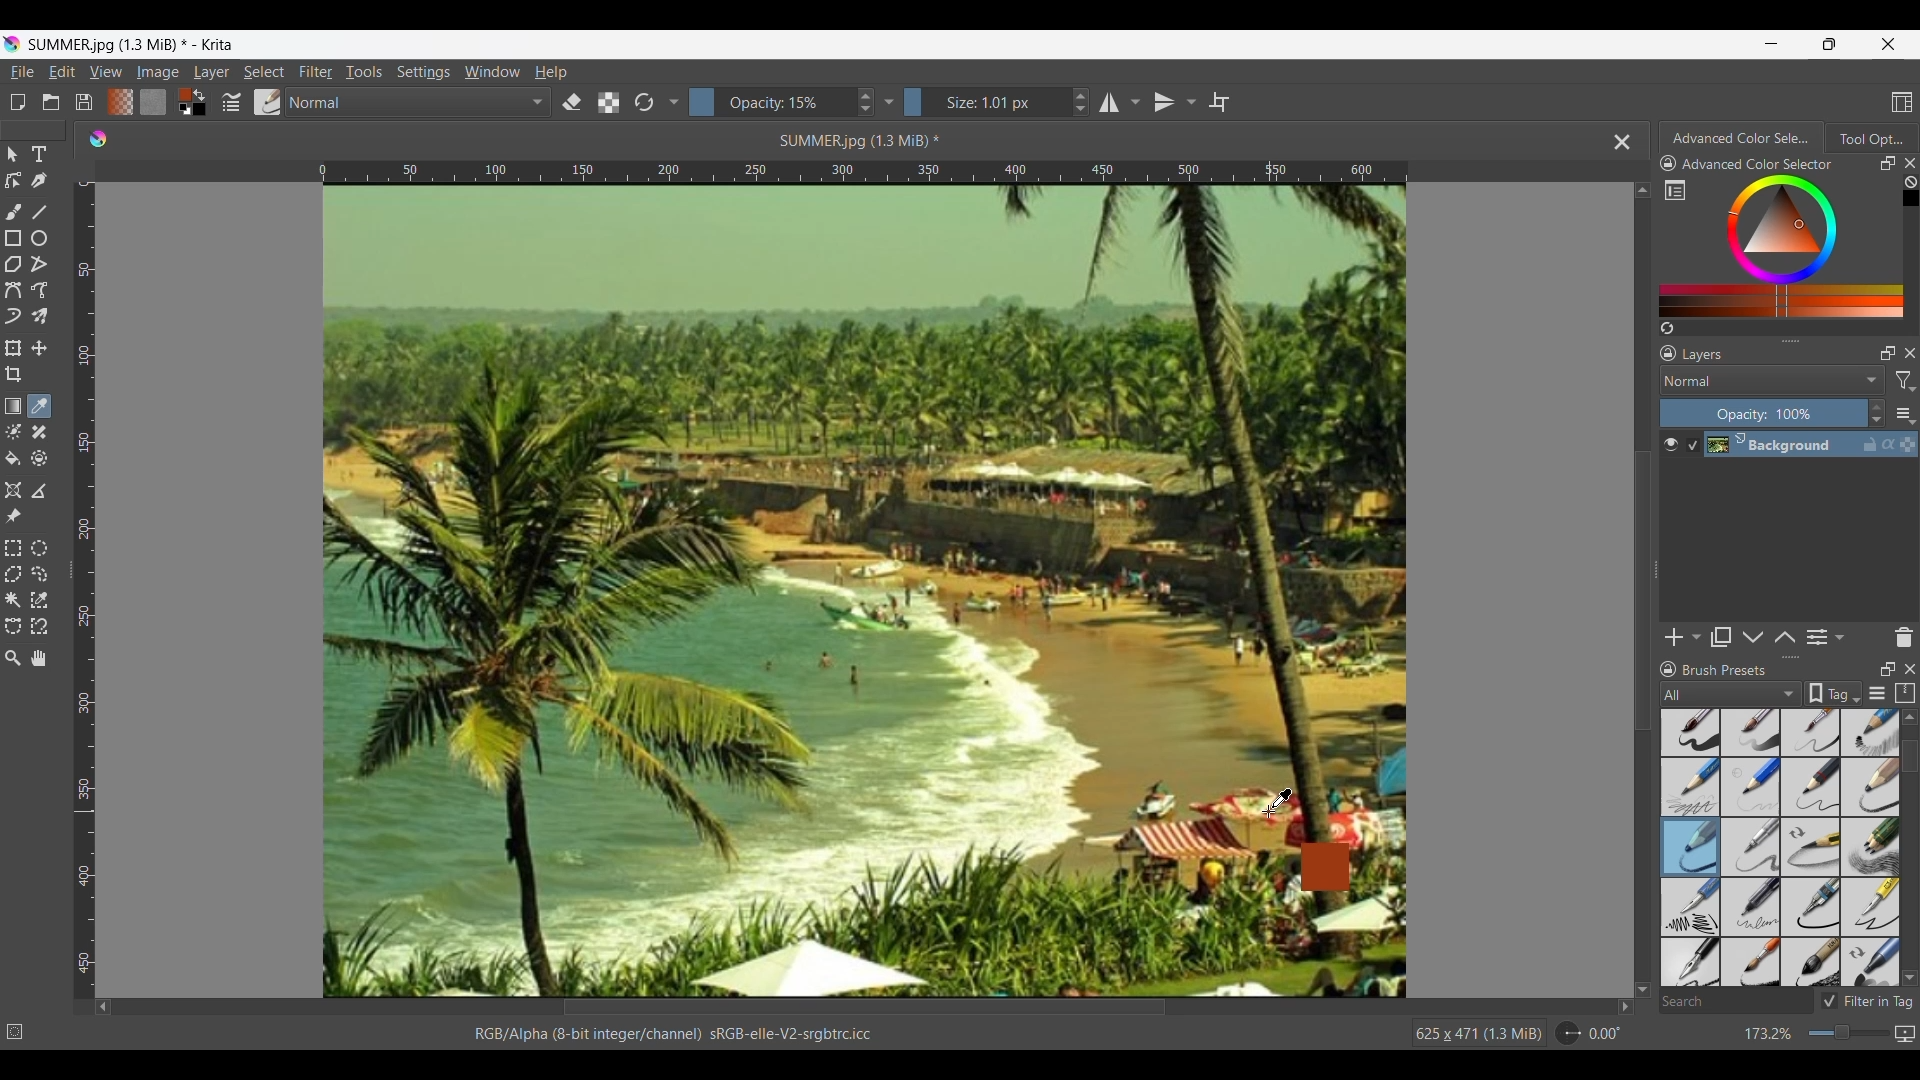  I want to click on Background color, so click(203, 111).